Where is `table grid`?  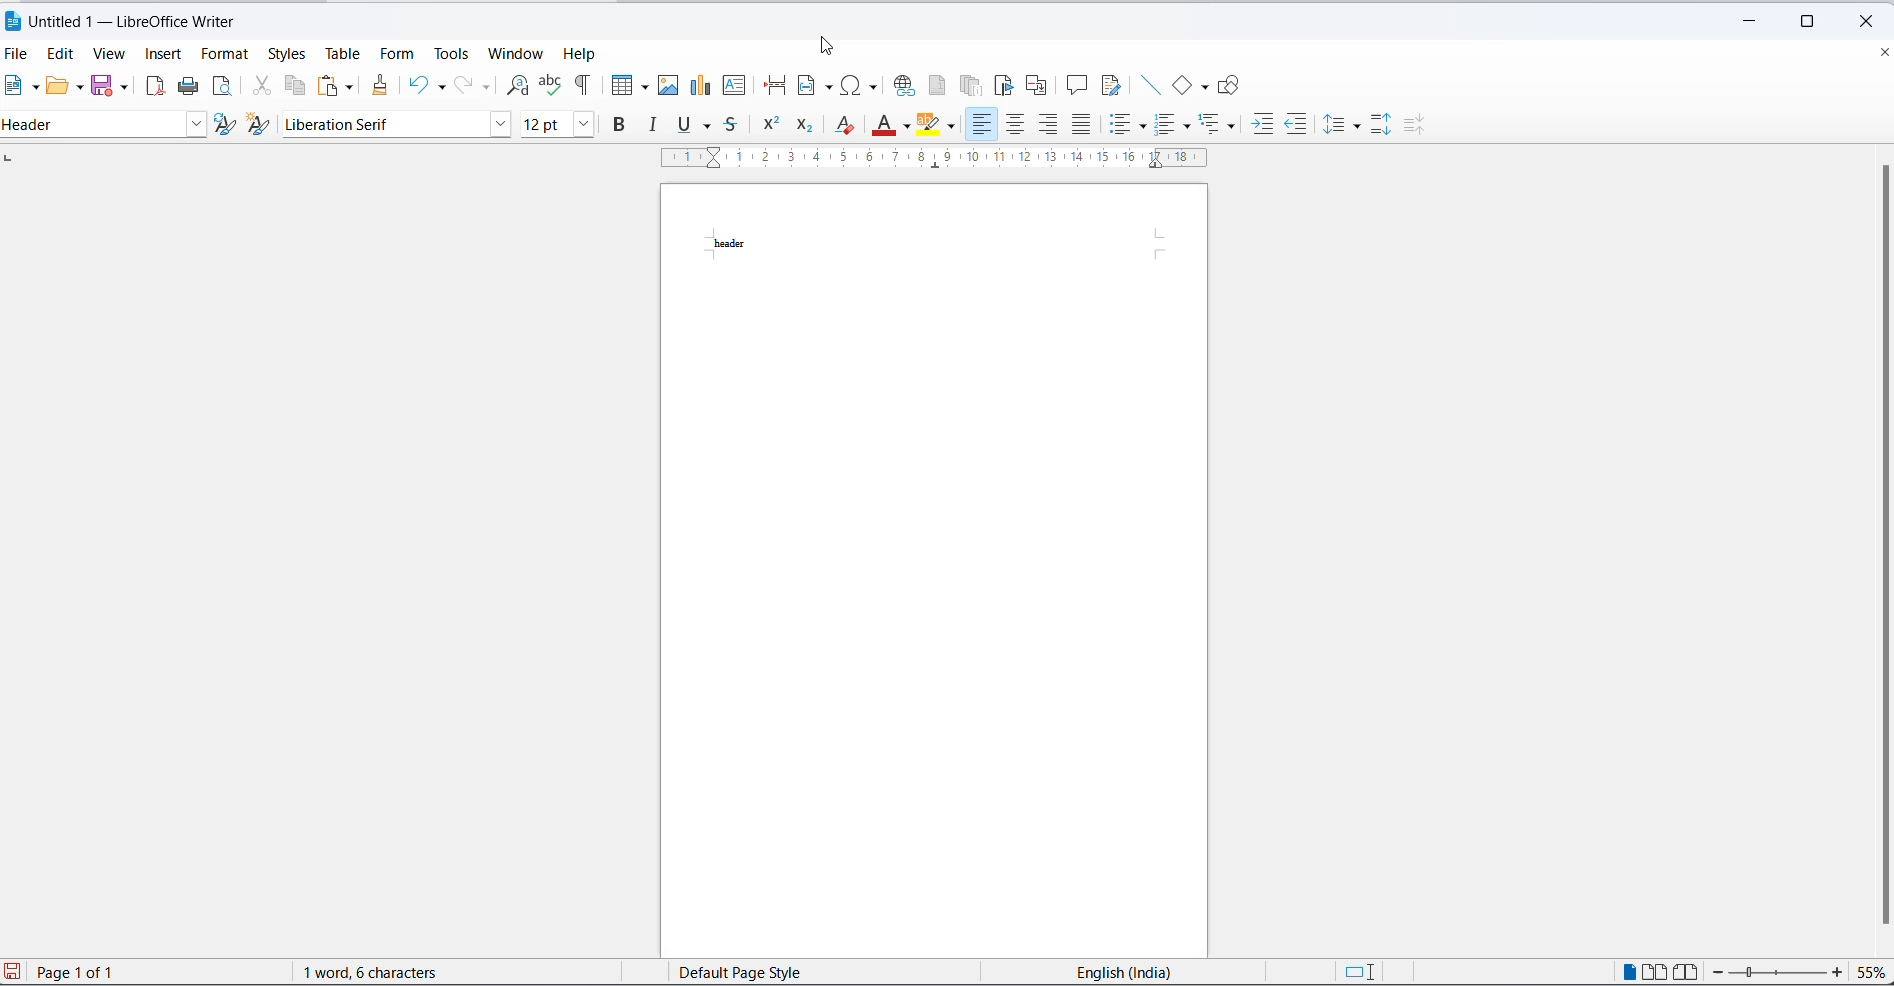
table grid is located at coordinates (642, 87).